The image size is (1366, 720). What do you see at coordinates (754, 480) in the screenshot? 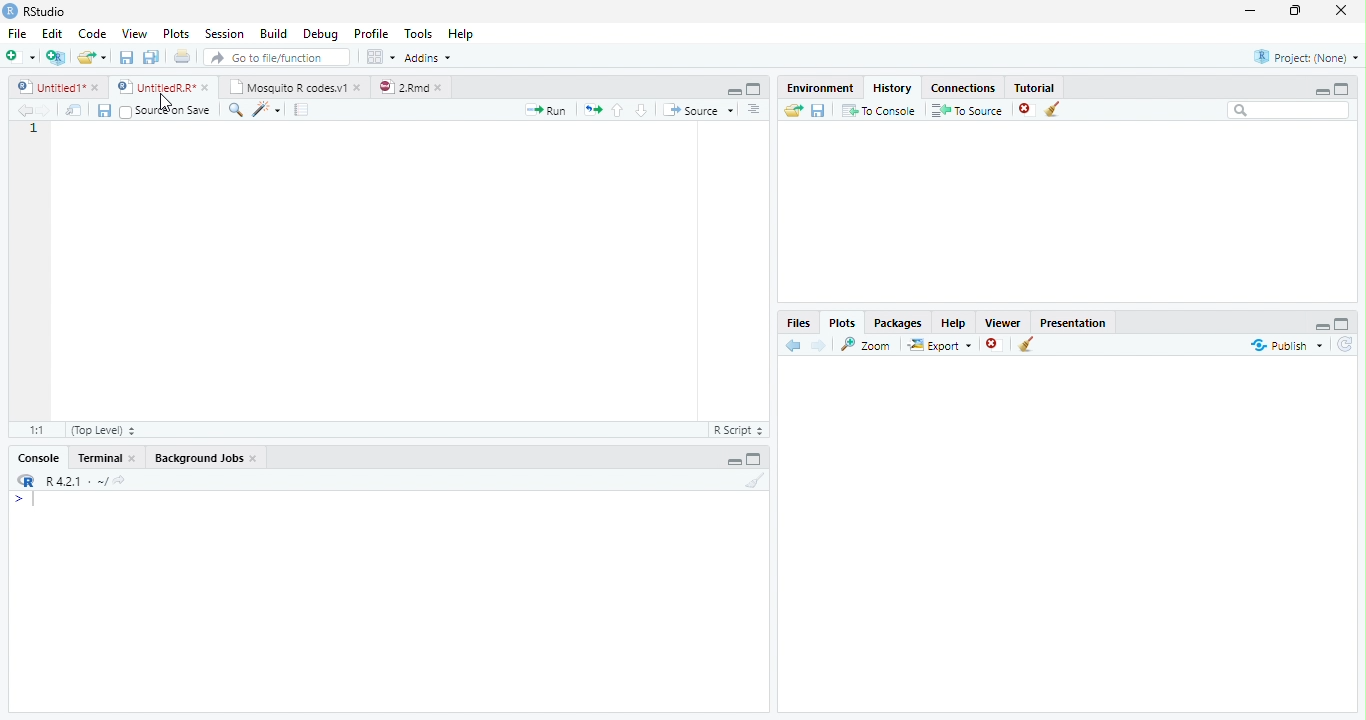
I see `Clear` at bounding box center [754, 480].